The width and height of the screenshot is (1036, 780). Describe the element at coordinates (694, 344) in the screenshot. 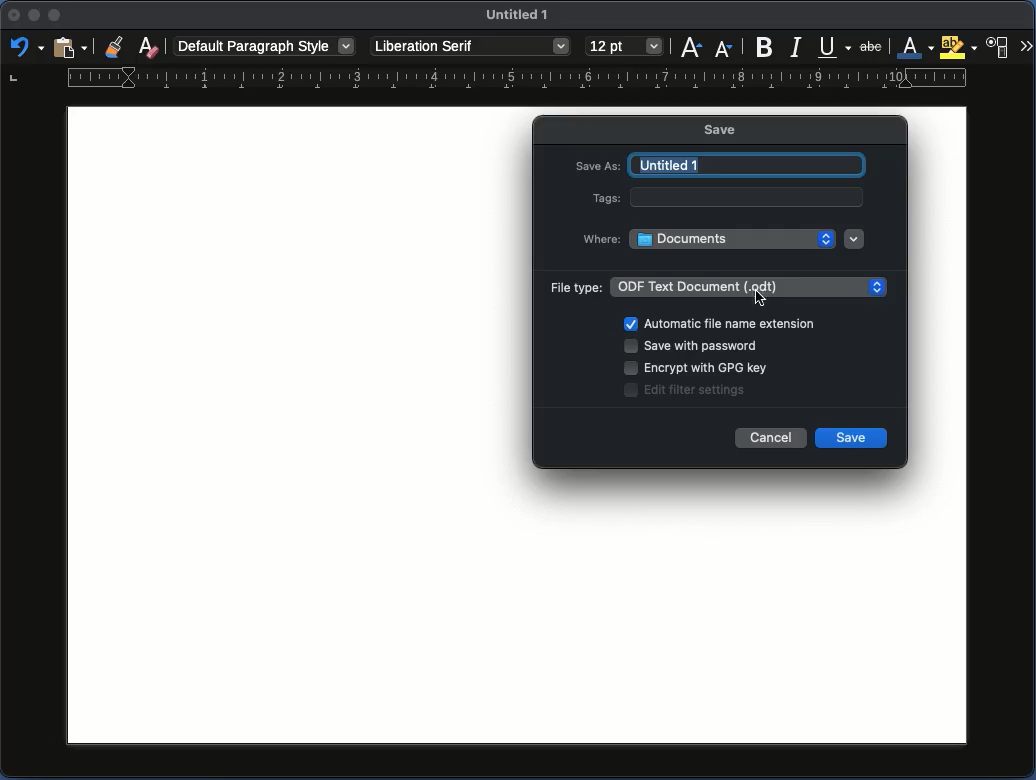

I see `Save with password` at that location.